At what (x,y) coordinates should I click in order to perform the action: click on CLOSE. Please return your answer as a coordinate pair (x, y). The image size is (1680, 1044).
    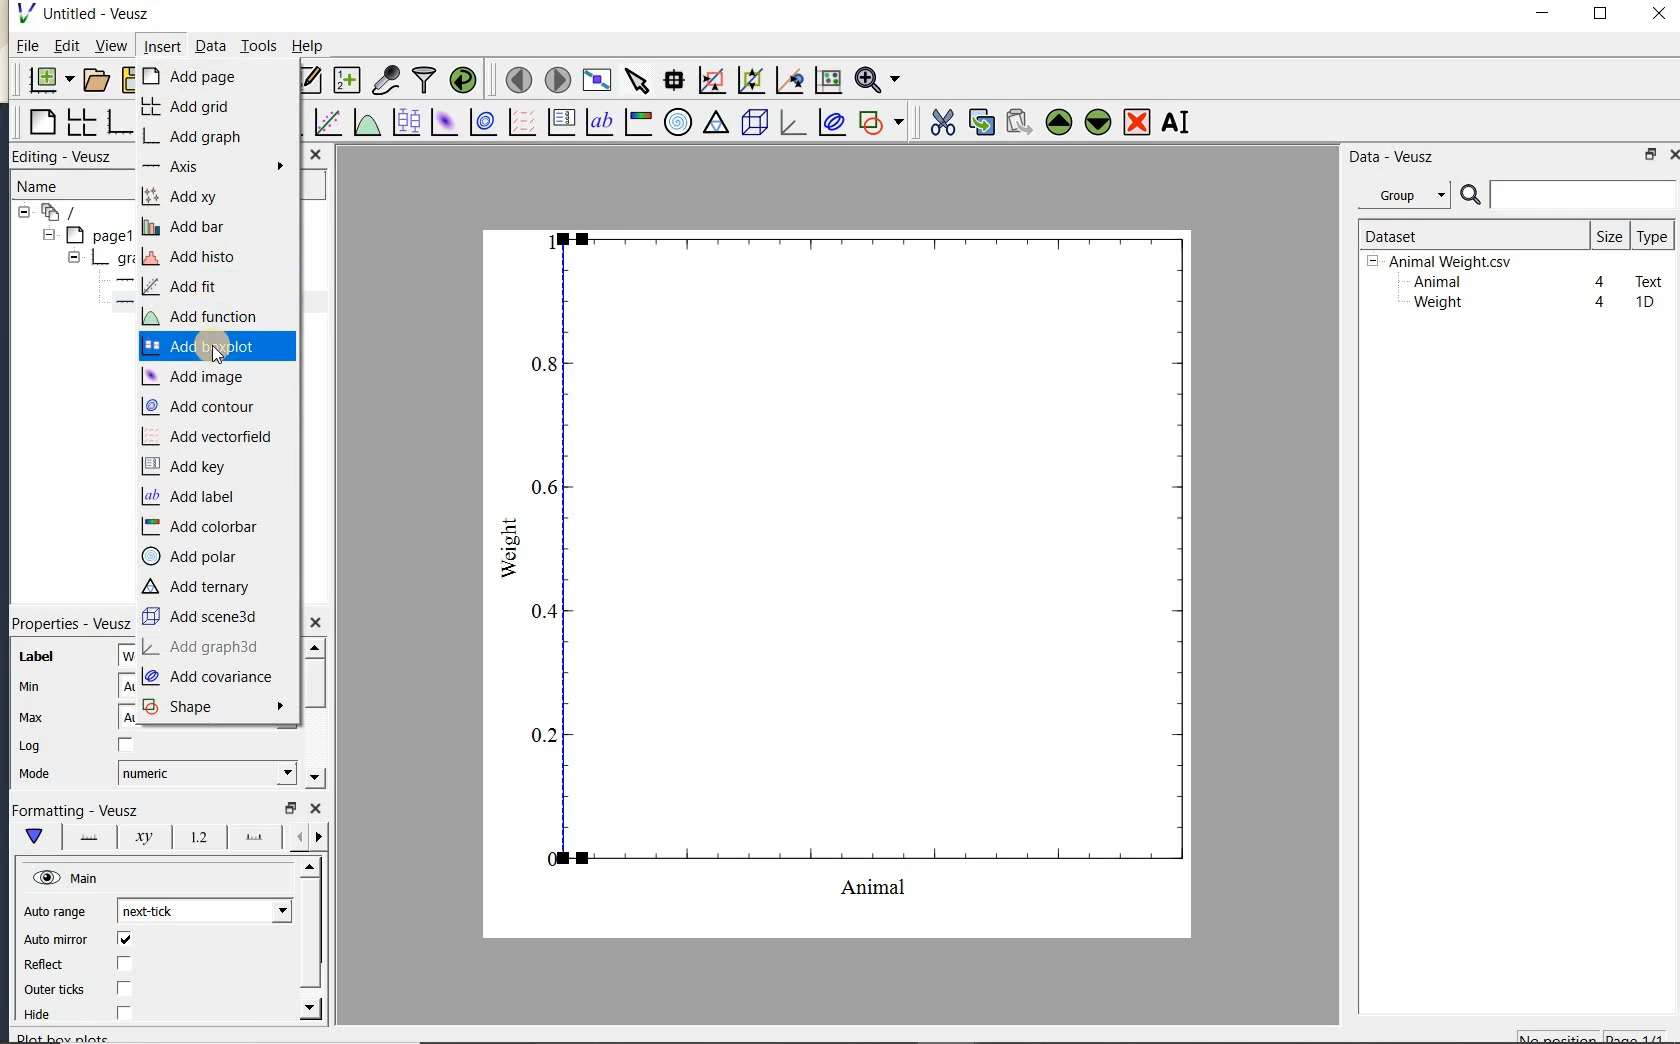
    Looking at the image, I should click on (315, 154).